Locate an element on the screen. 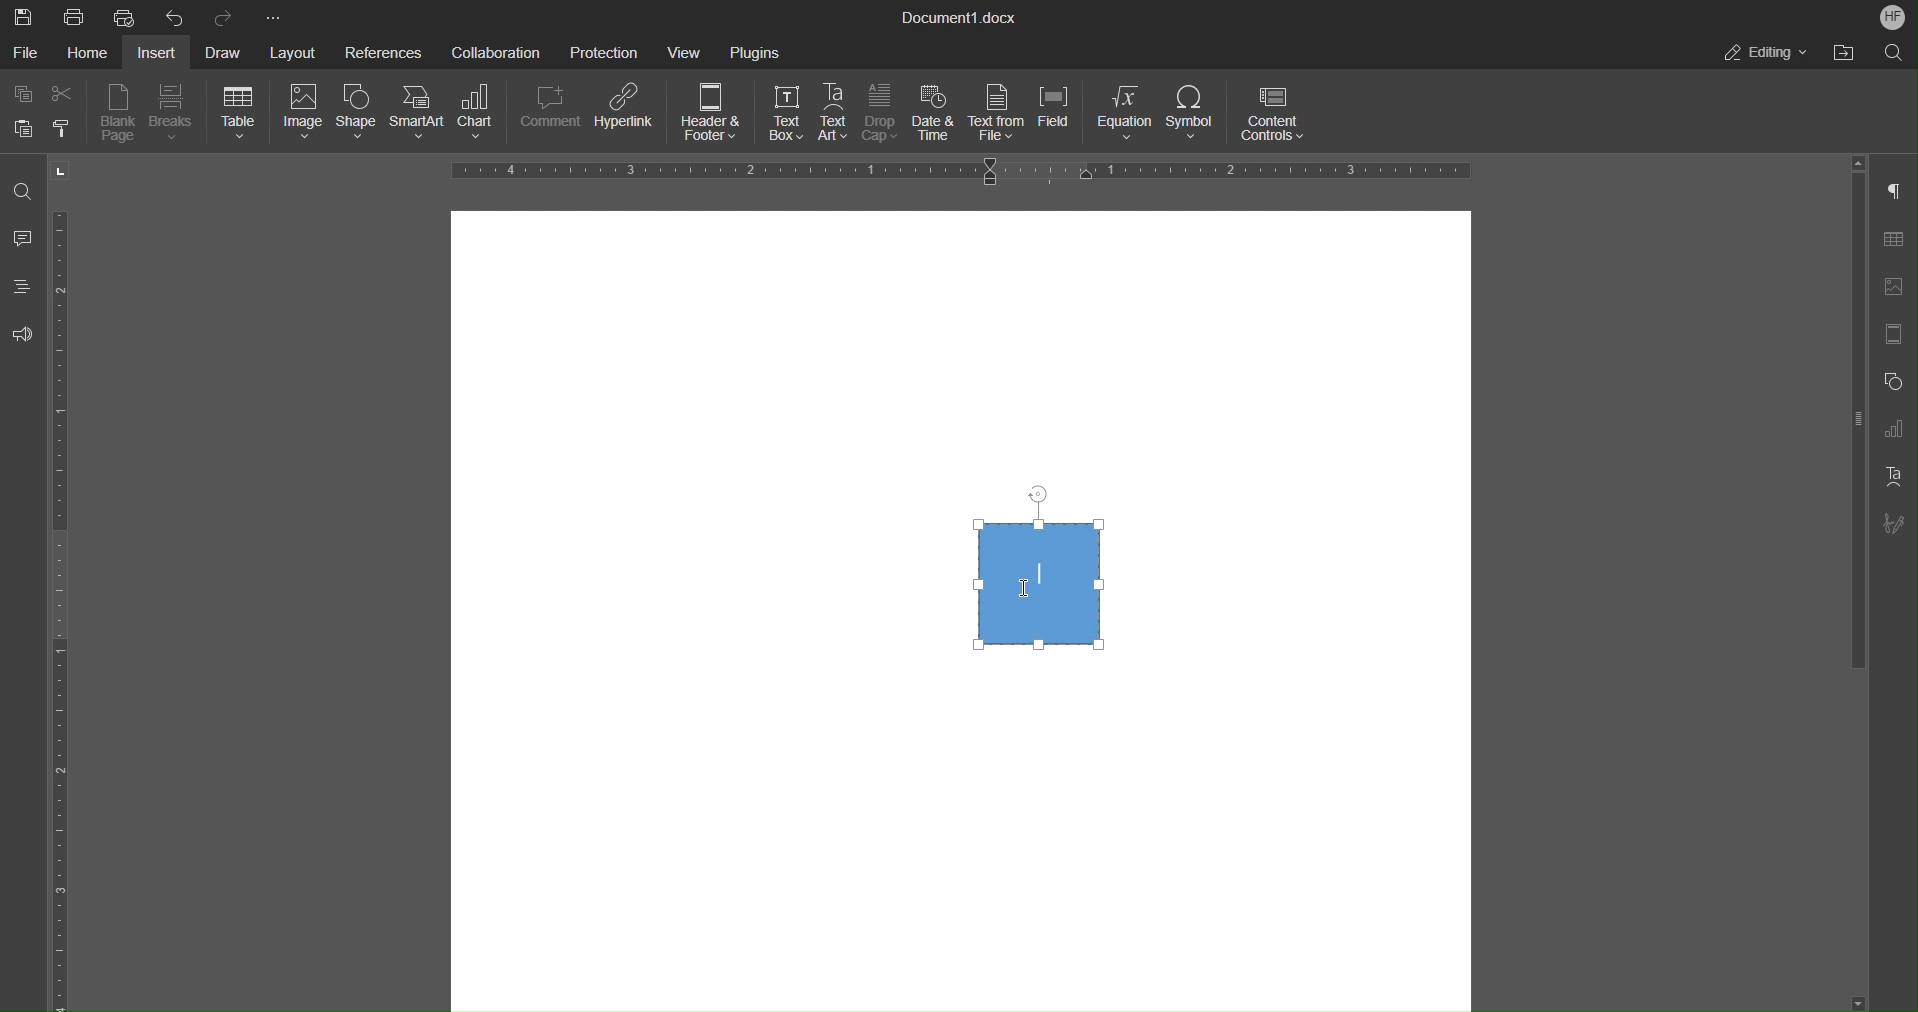 This screenshot has height=1012, width=1918. Open File Location is located at coordinates (1843, 53).